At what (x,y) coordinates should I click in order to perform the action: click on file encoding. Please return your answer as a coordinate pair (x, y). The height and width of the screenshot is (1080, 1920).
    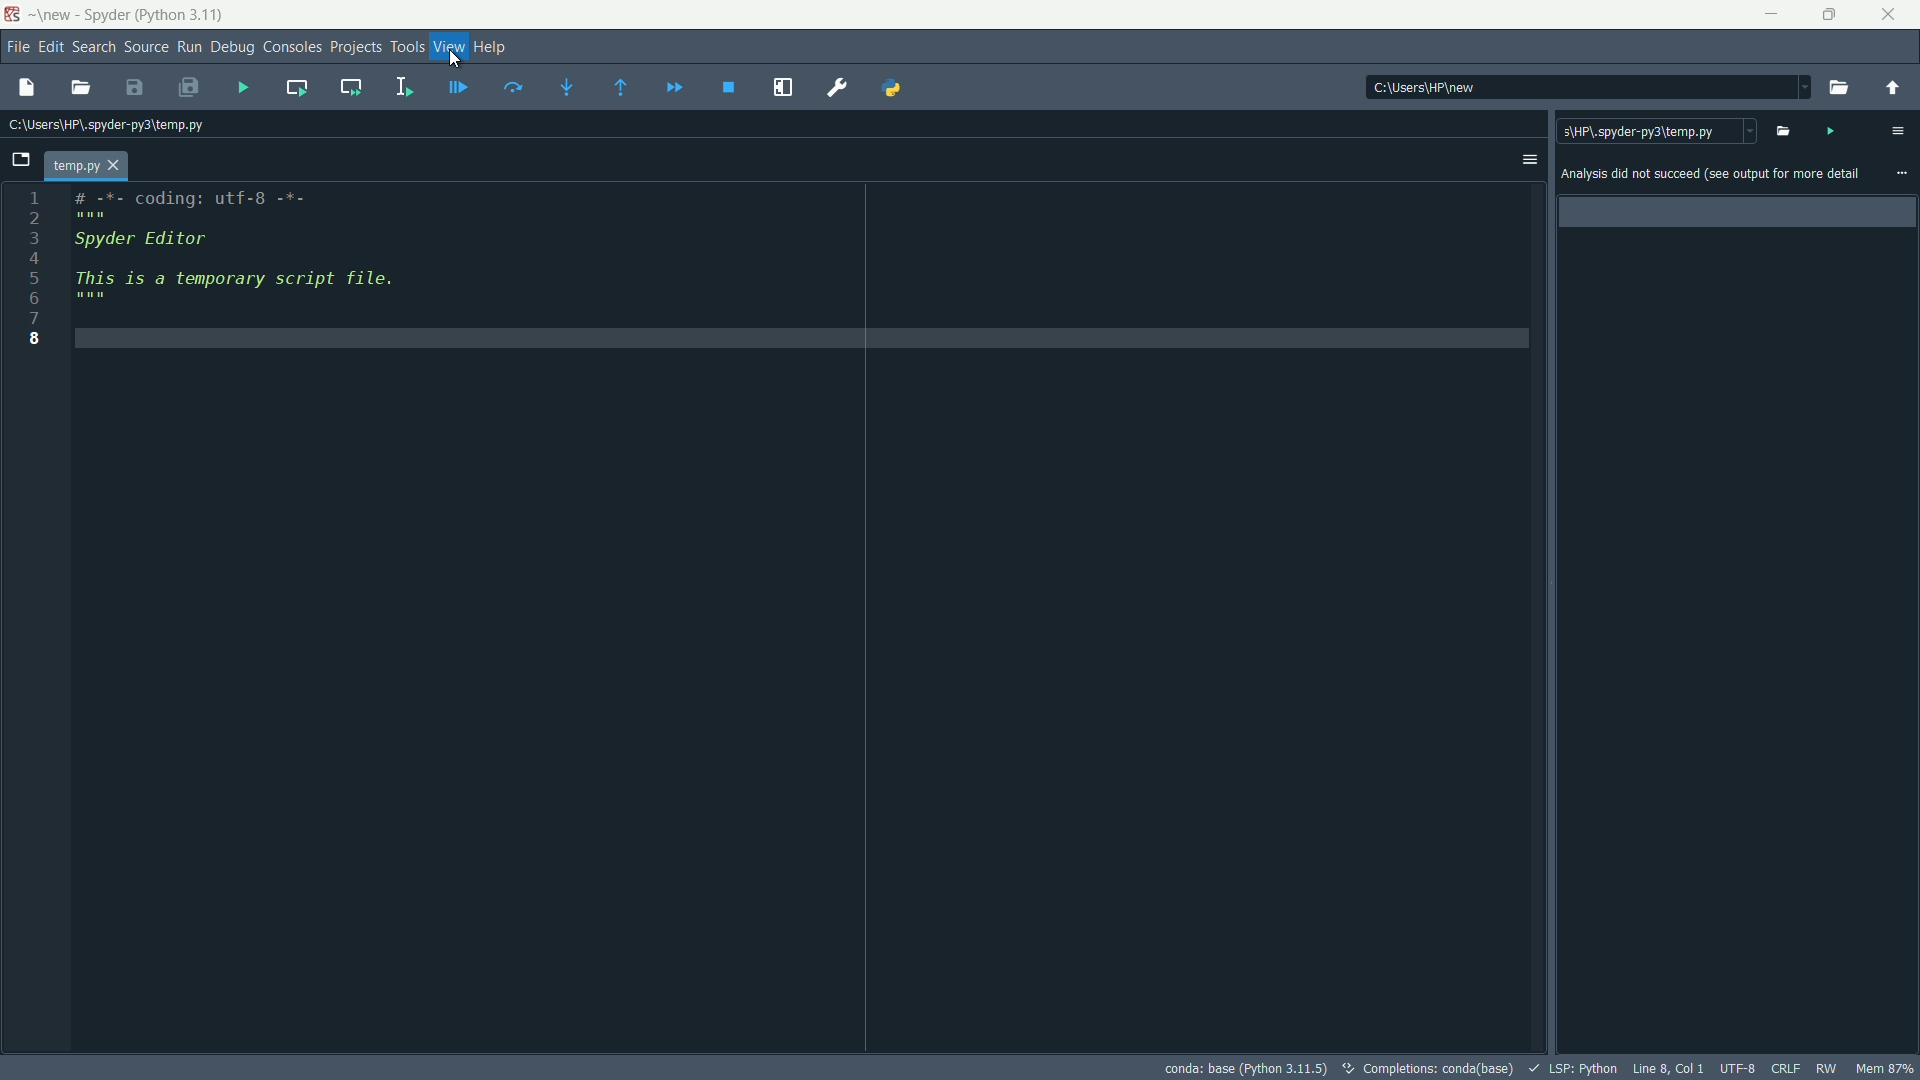
    Looking at the image, I should click on (1736, 1066).